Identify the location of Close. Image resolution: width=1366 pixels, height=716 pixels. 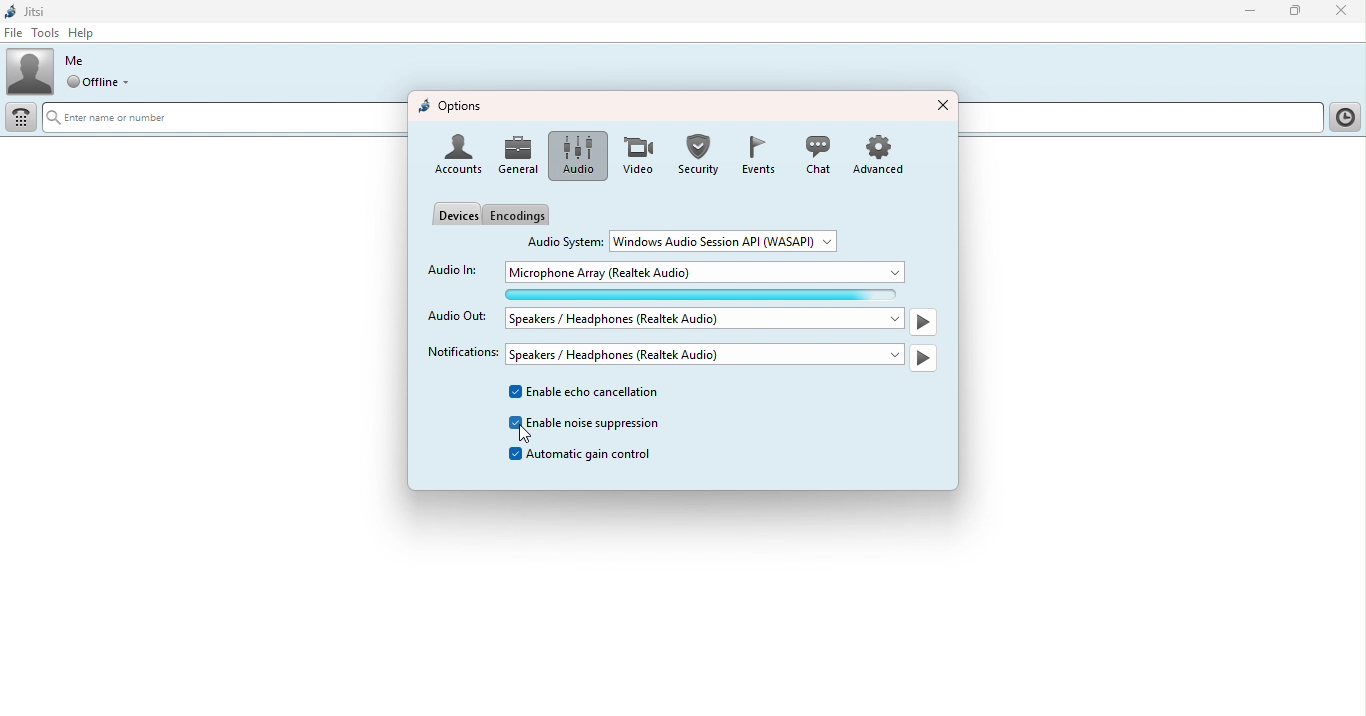
(941, 103).